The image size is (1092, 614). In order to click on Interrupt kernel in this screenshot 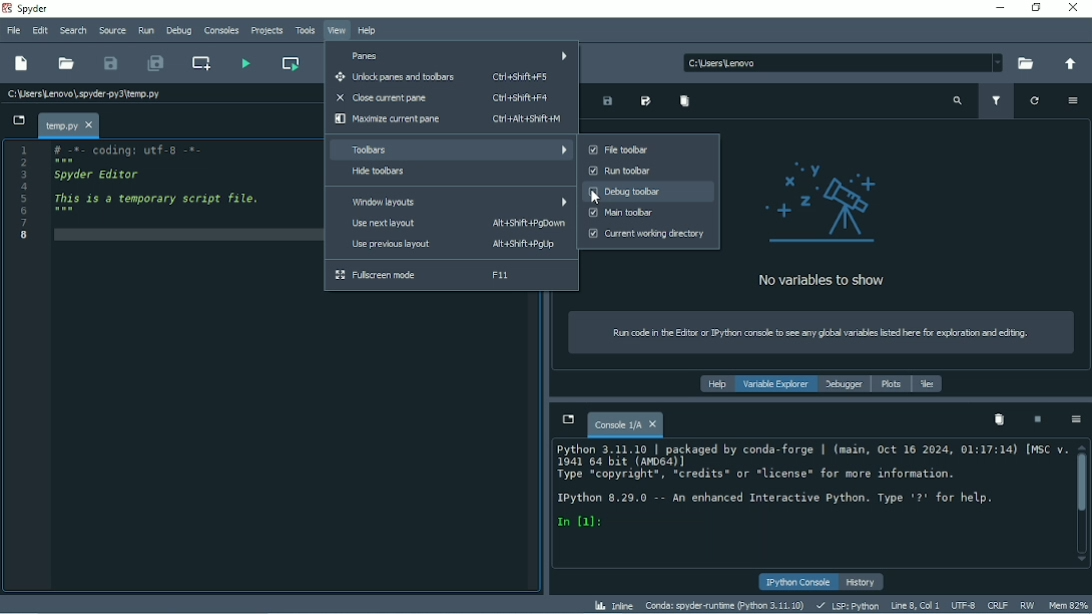, I will do `click(1037, 420)`.